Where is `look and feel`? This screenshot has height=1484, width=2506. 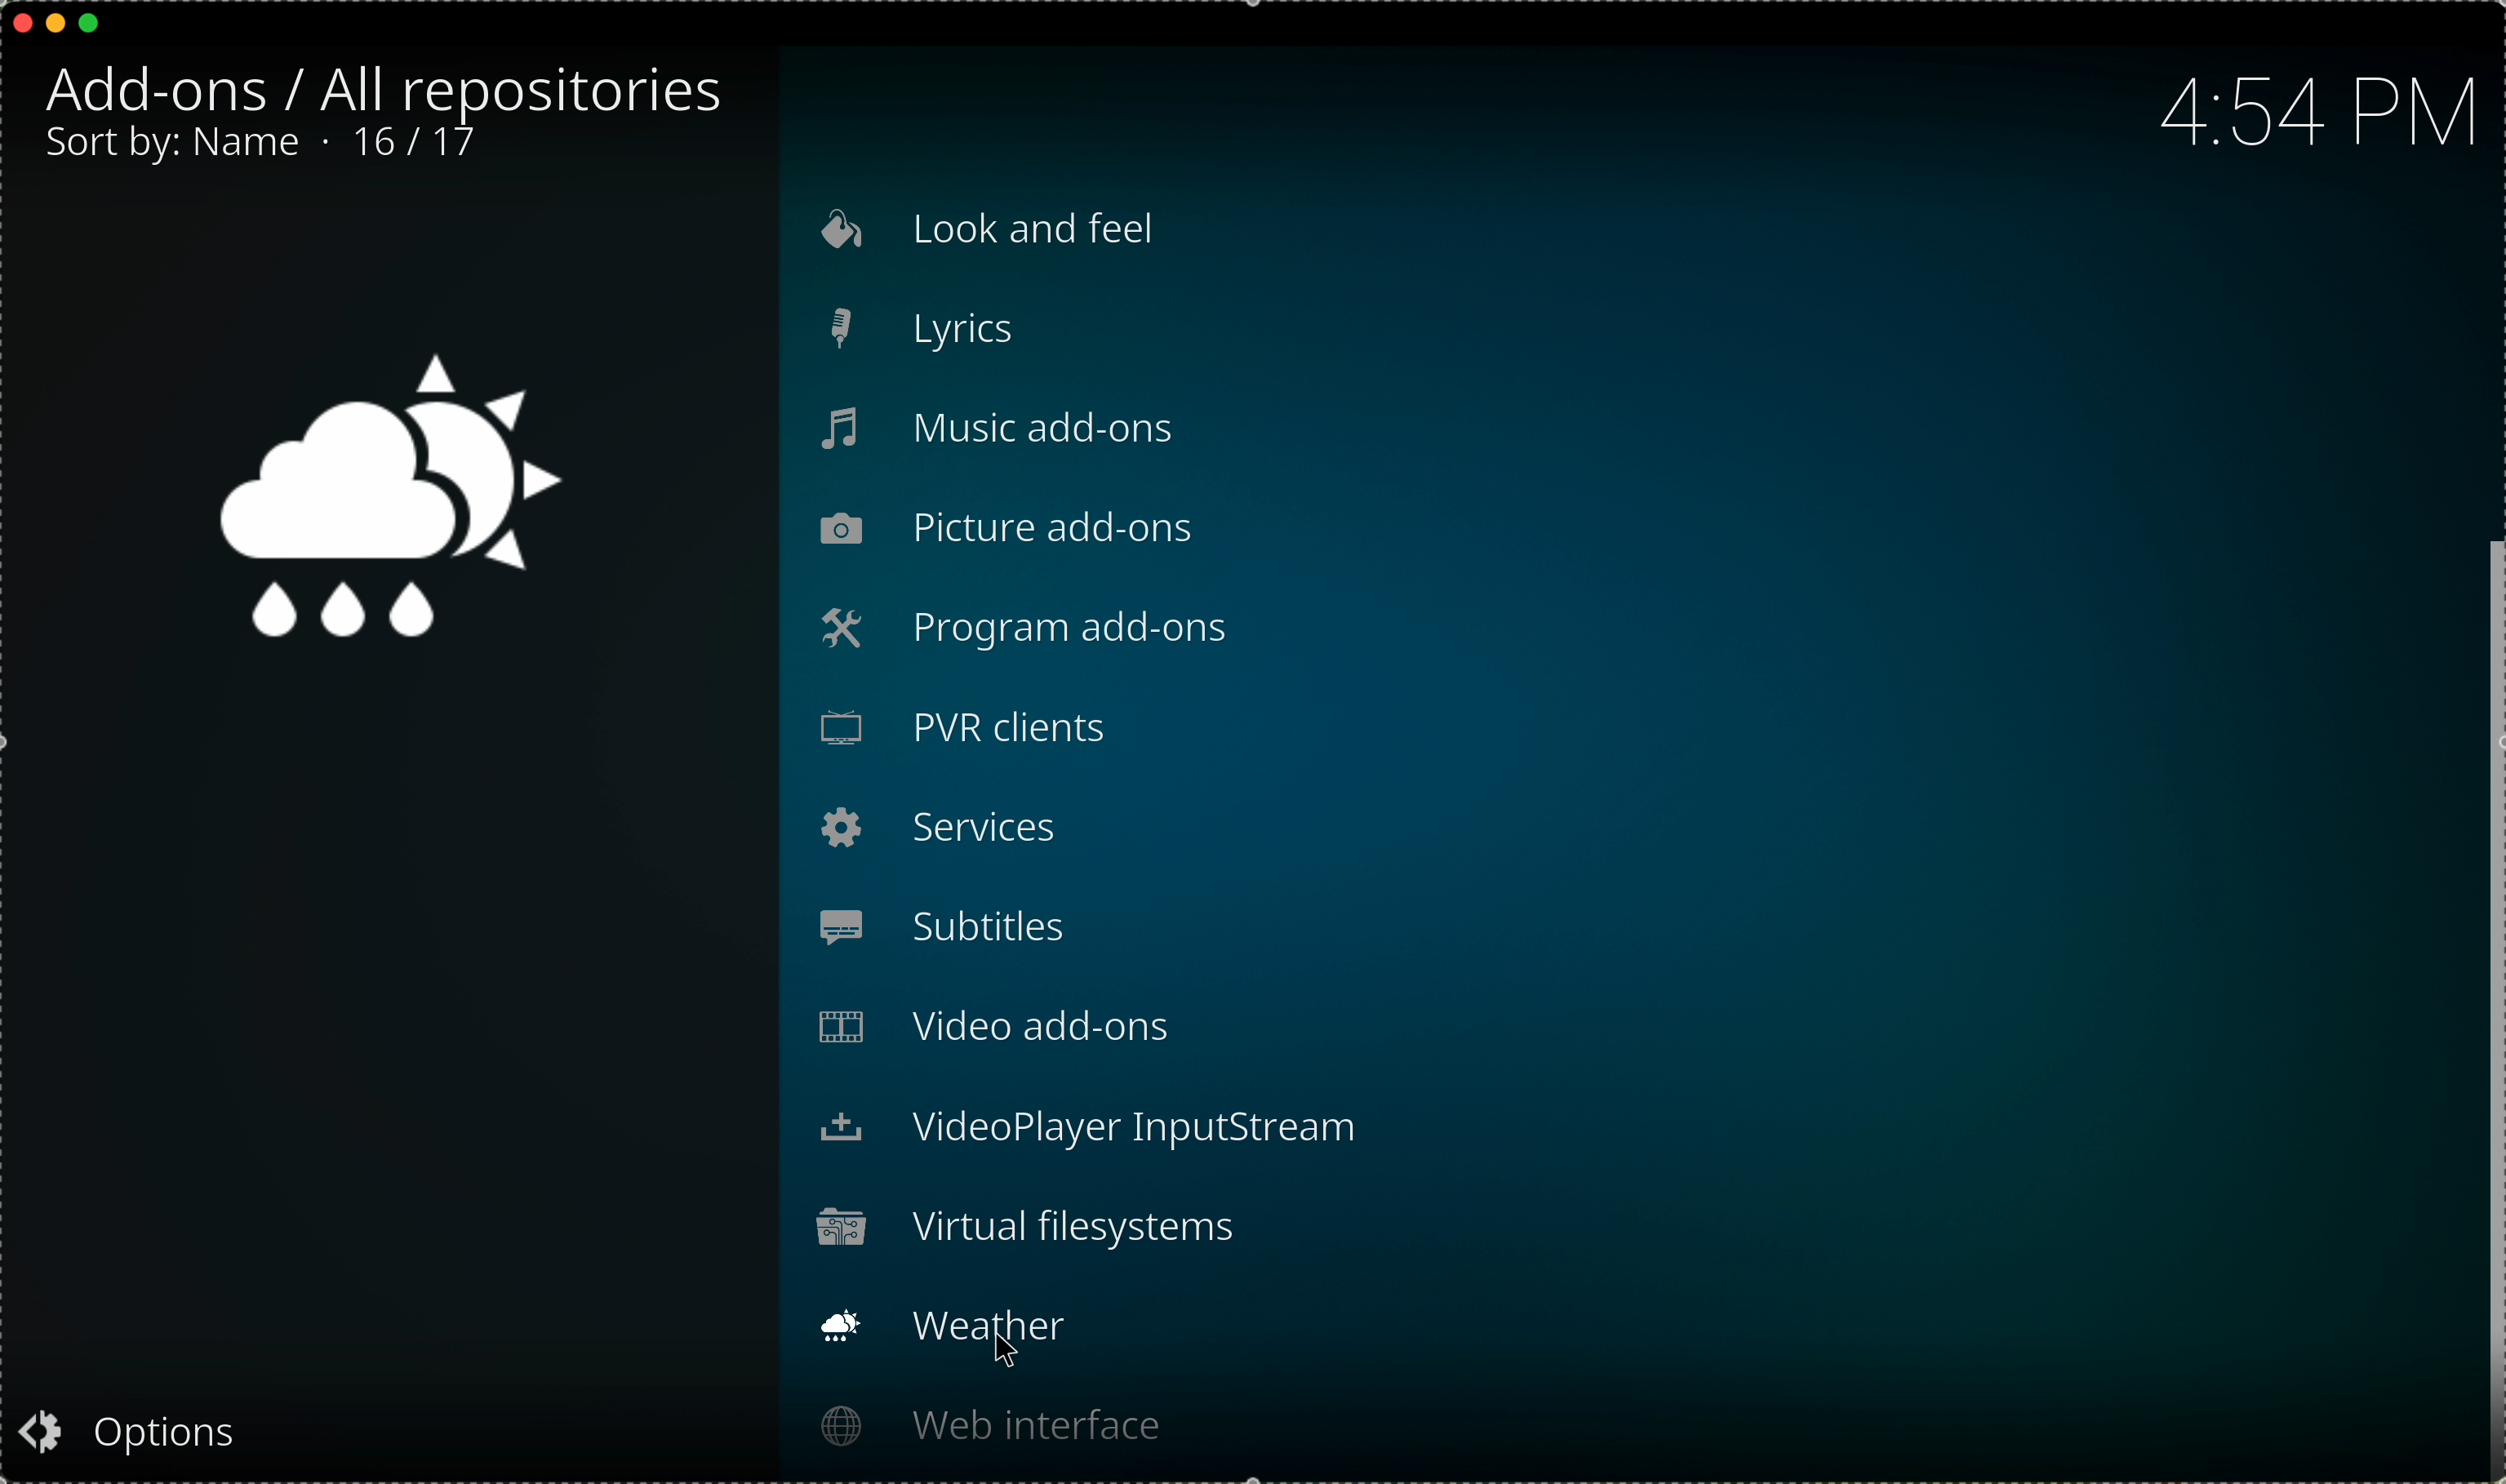
look and feel is located at coordinates (987, 233).